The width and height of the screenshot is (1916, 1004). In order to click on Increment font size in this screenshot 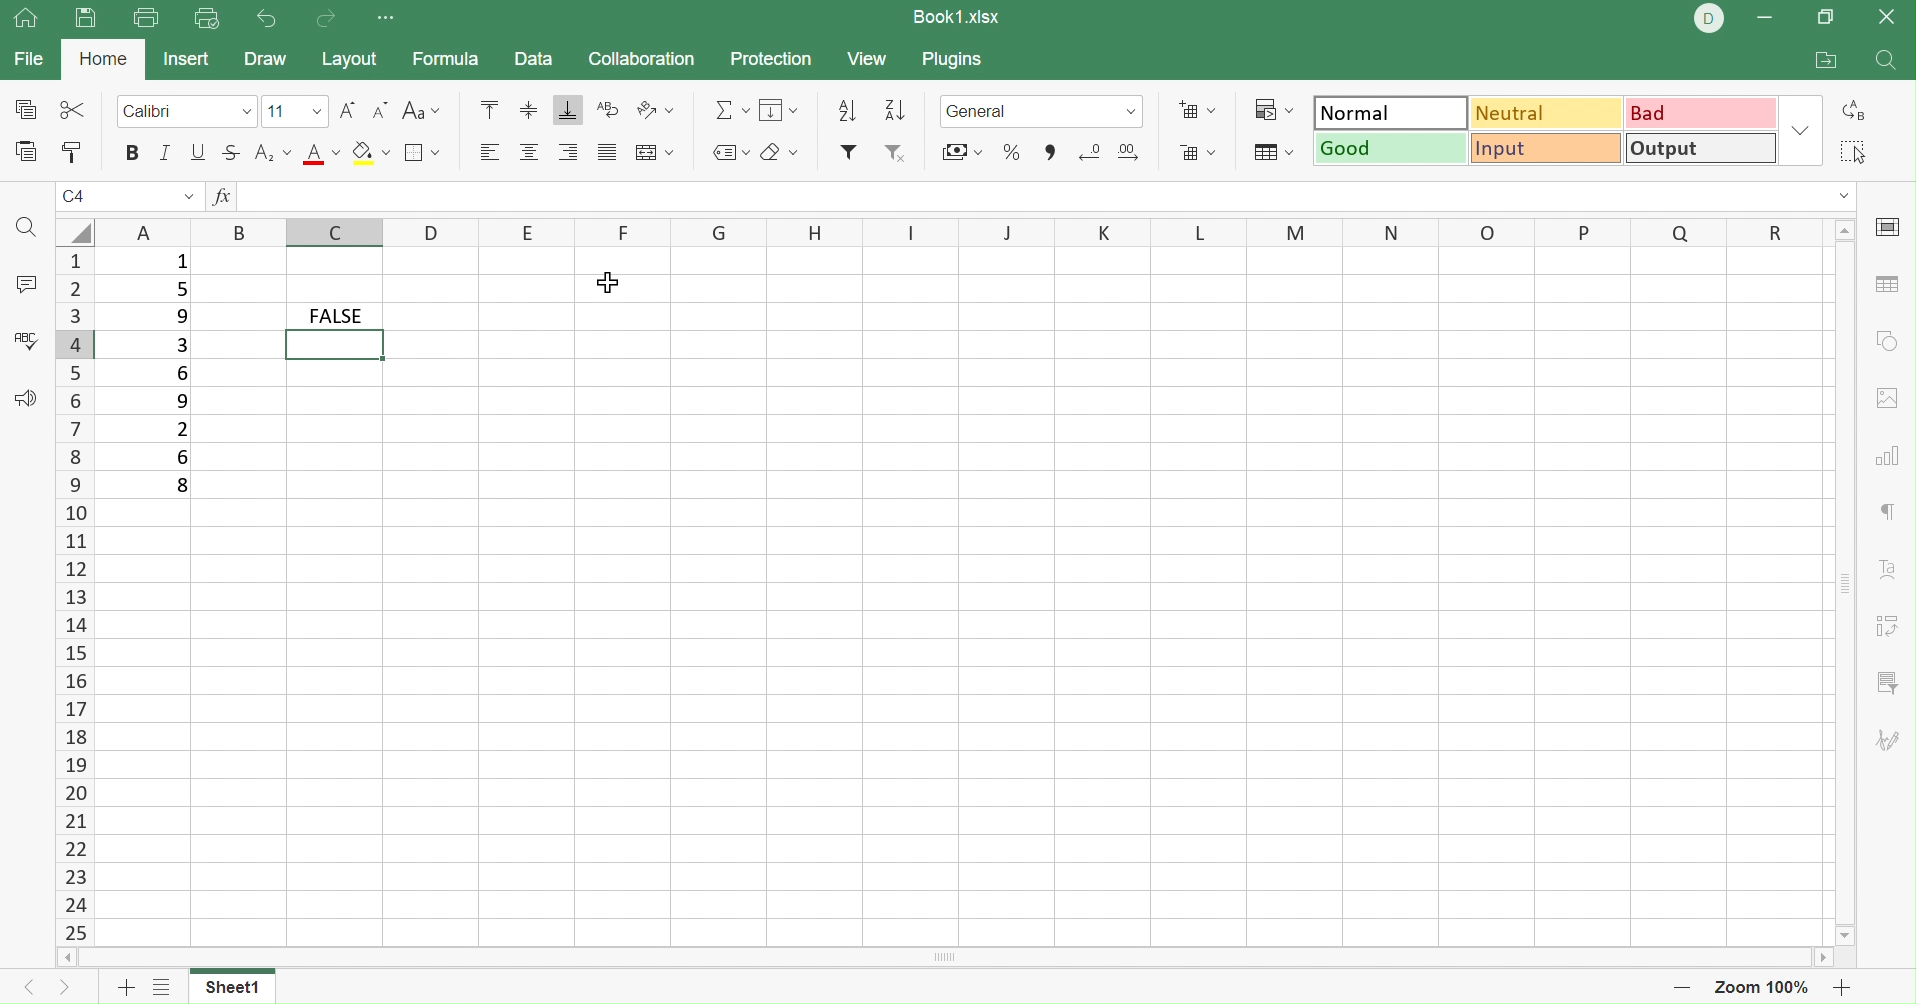, I will do `click(346, 110)`.